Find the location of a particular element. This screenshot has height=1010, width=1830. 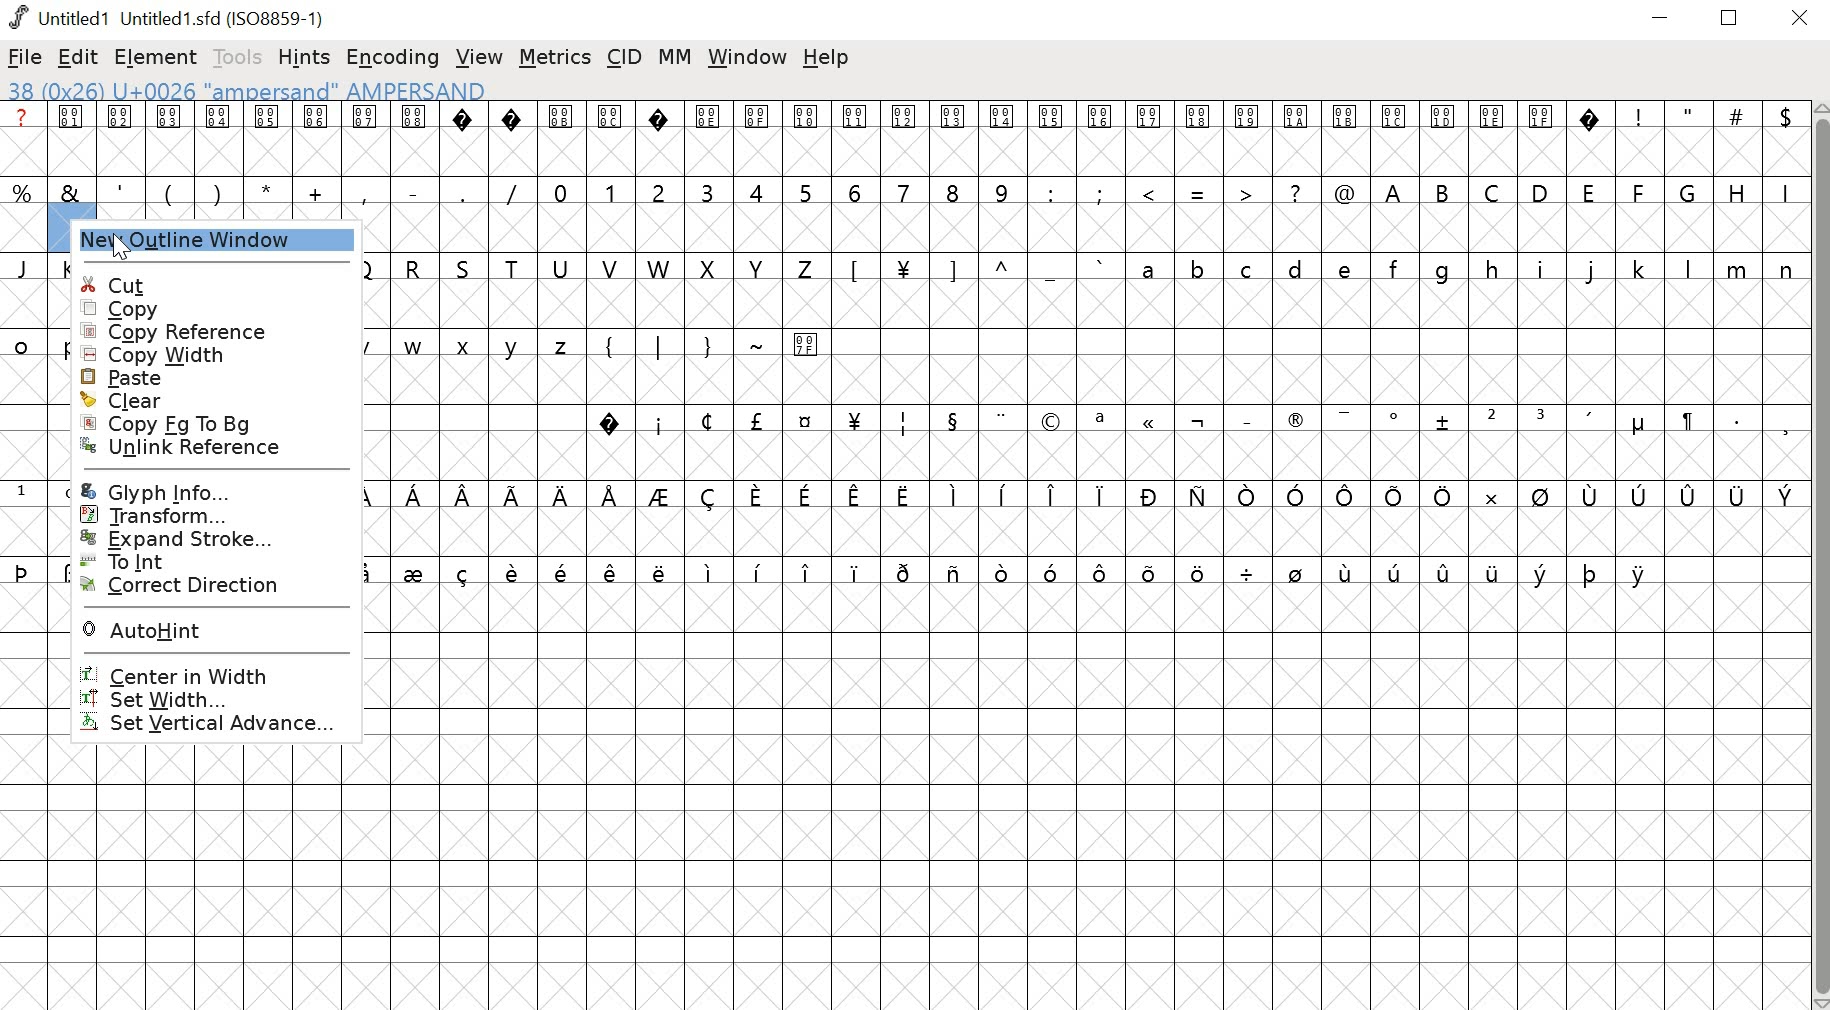

symbol is located at coordinates (1642, 495).